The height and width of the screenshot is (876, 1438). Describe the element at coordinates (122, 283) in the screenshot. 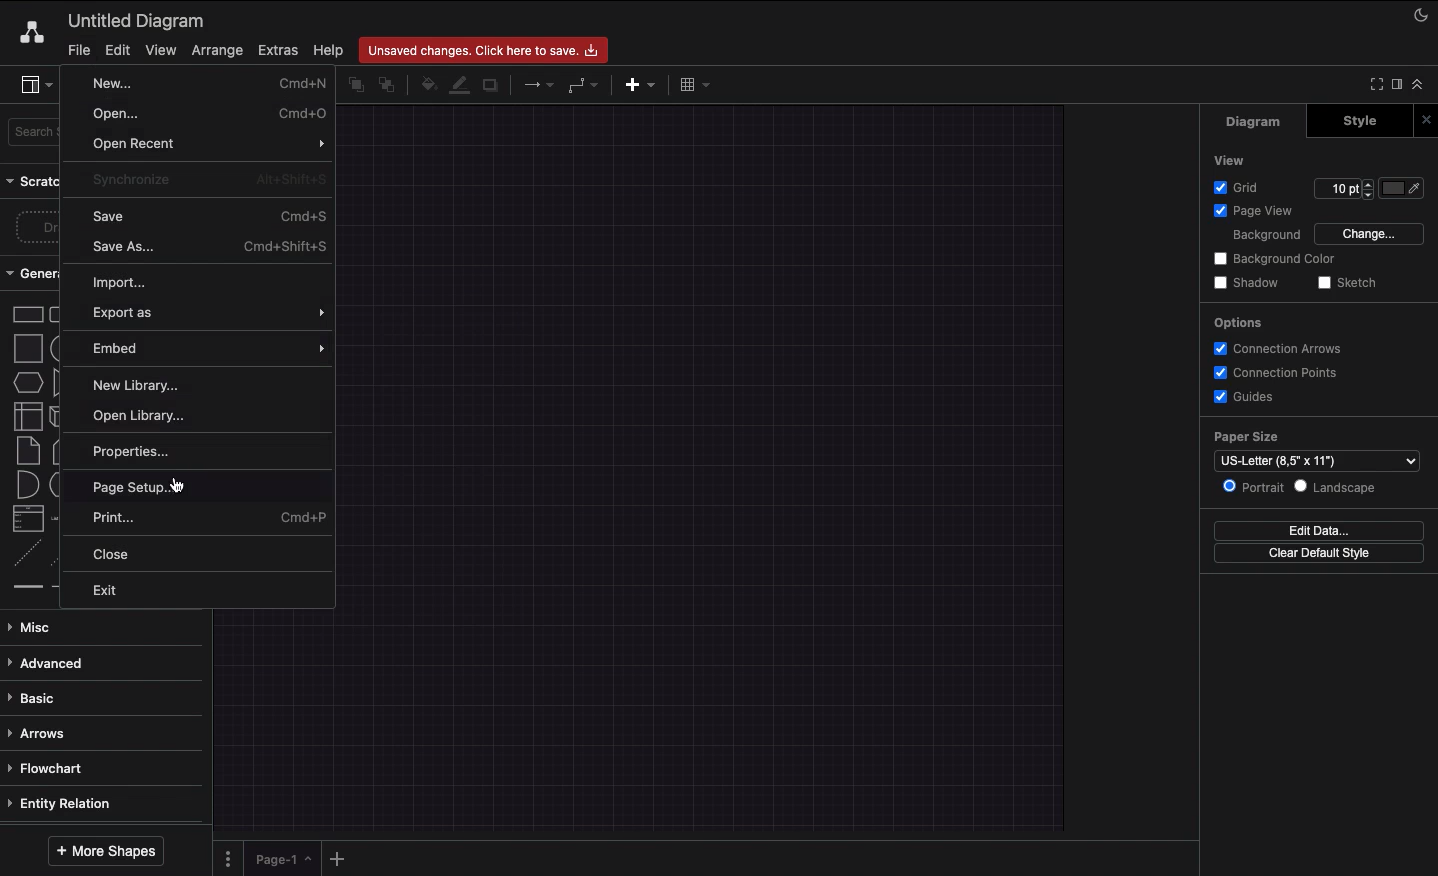

I see `Import` at that location.